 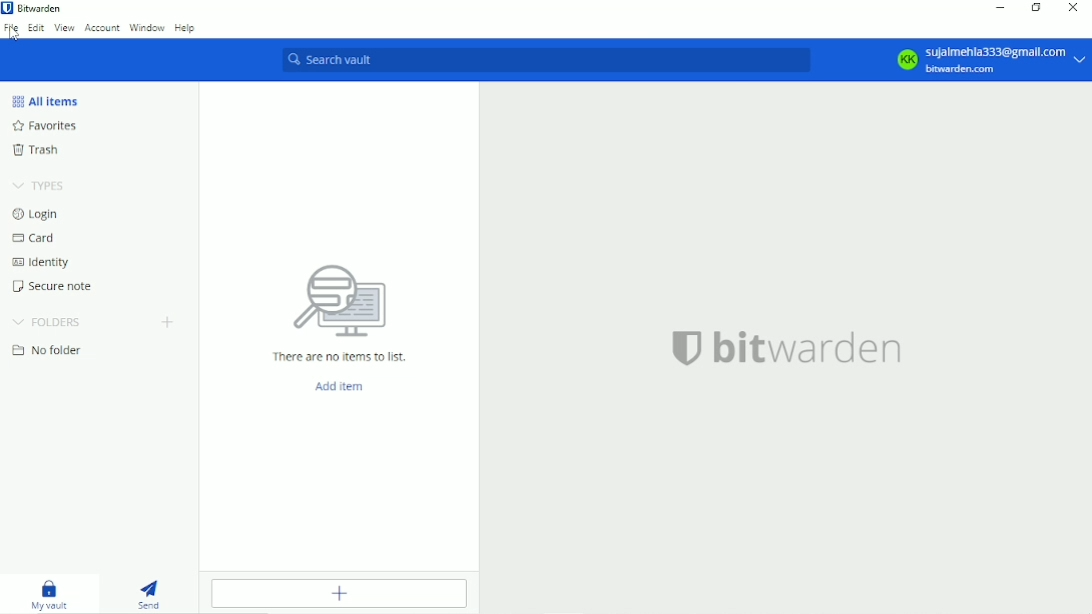 I want to click on File, so click(x=11, y=30).